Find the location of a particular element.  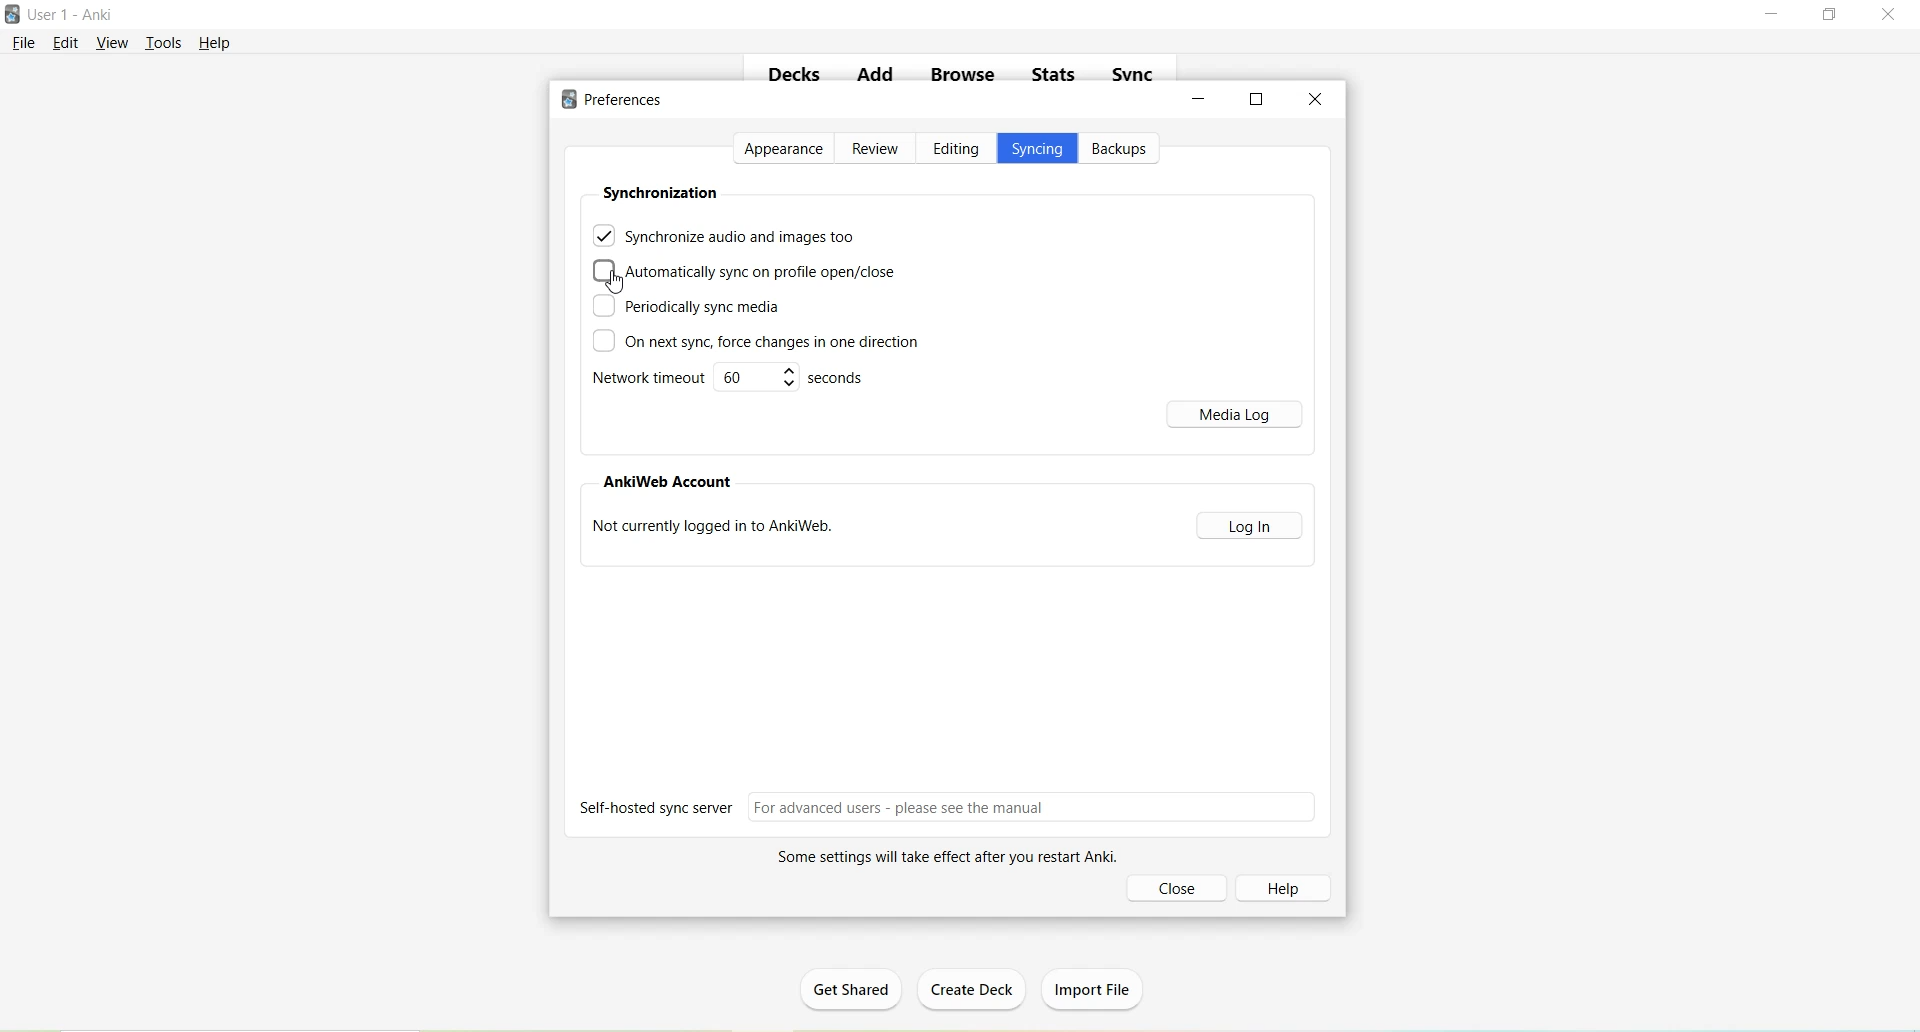

Minimize is located at coordinates (1774, 15).